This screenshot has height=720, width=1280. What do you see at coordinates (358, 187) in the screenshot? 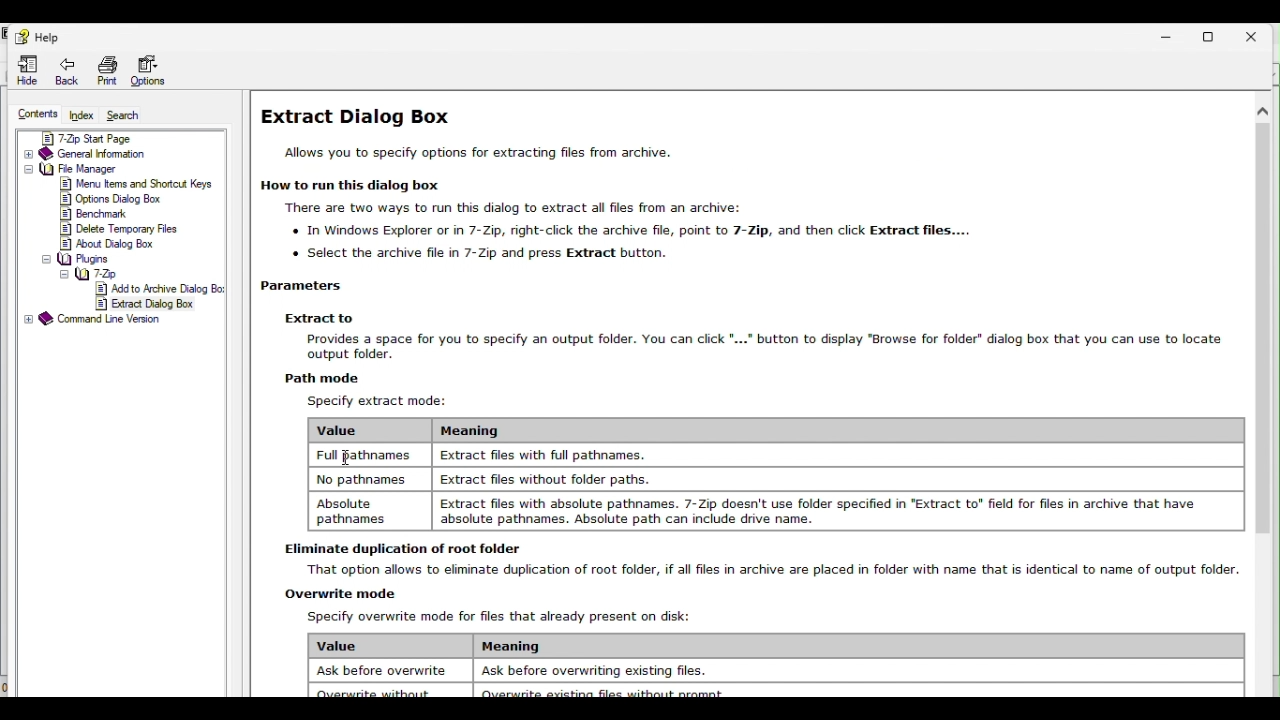
I see `how to` at bounding box center [358, 187].